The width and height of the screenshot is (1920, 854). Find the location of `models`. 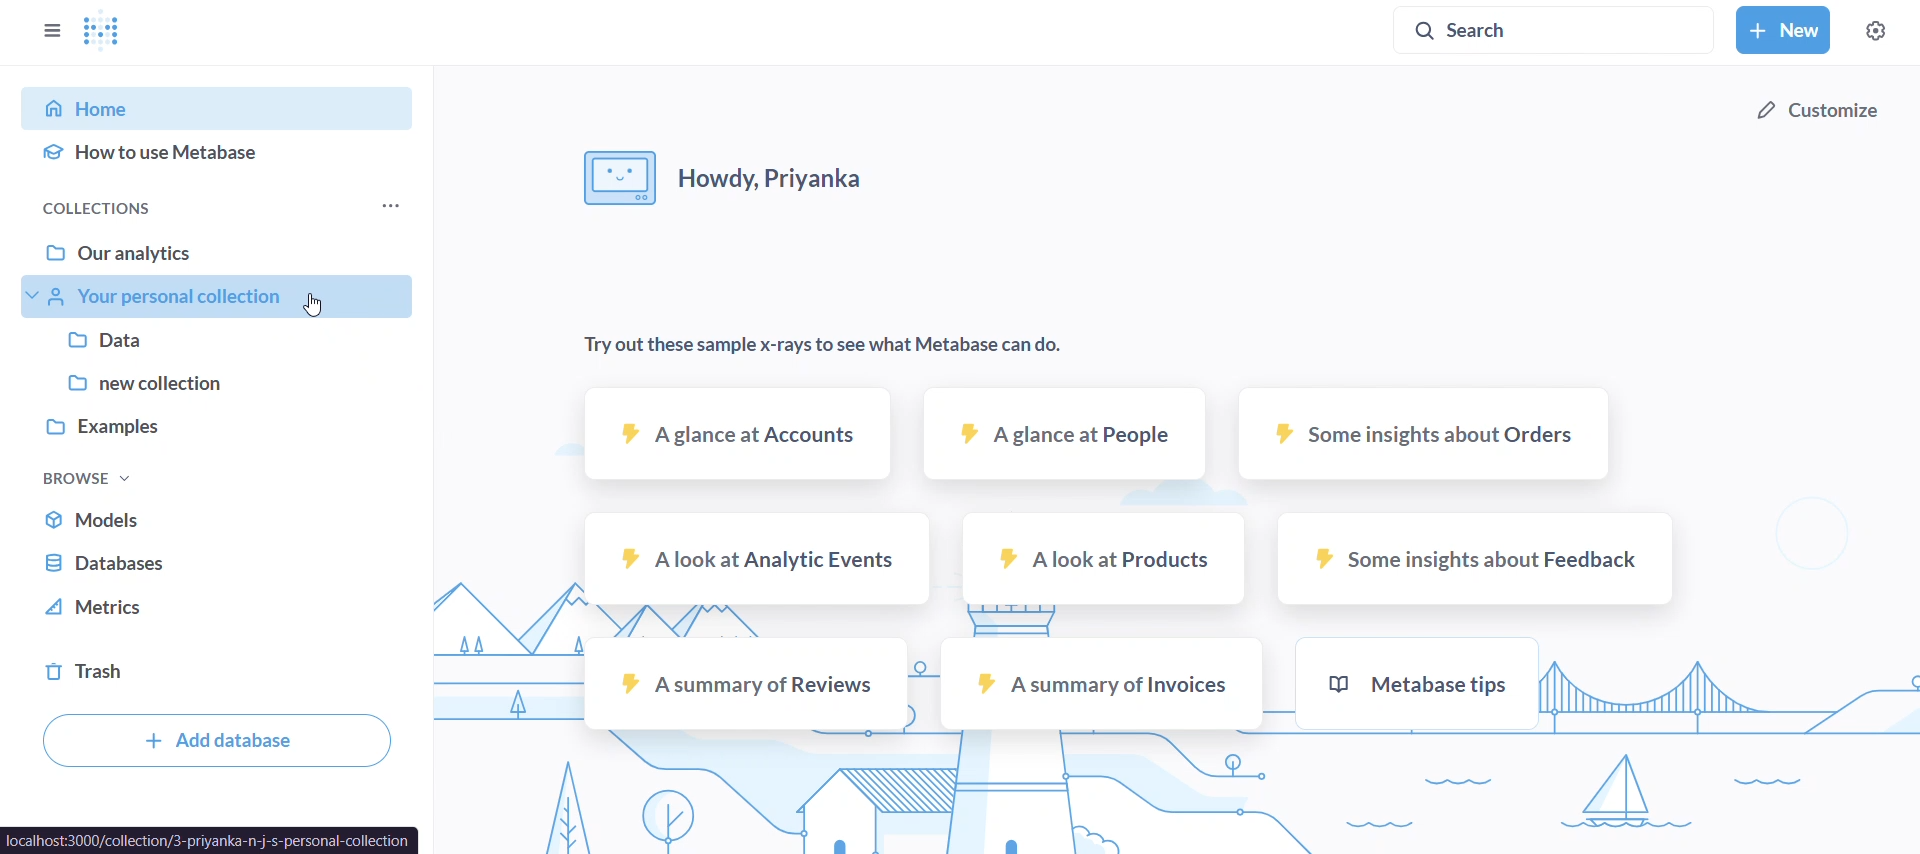

models is located at coordinates (229, 522).